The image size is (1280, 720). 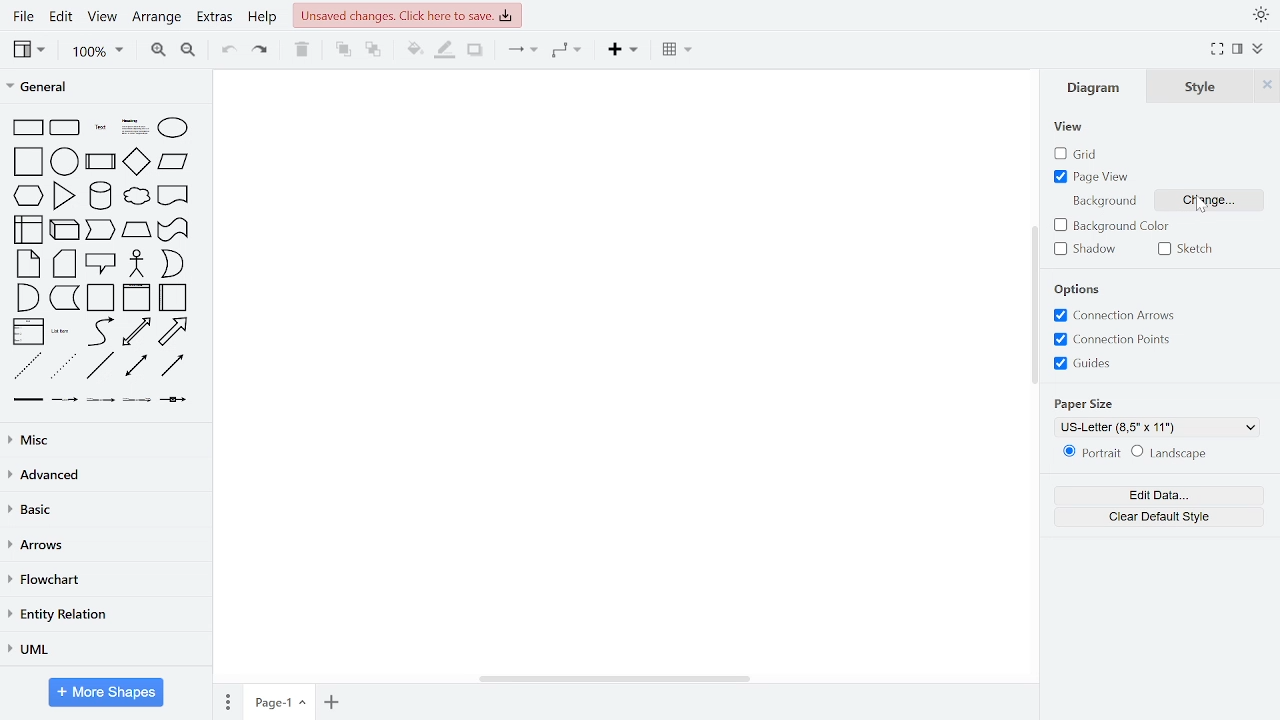 I want to click on undo, so click(x=230, y=50).